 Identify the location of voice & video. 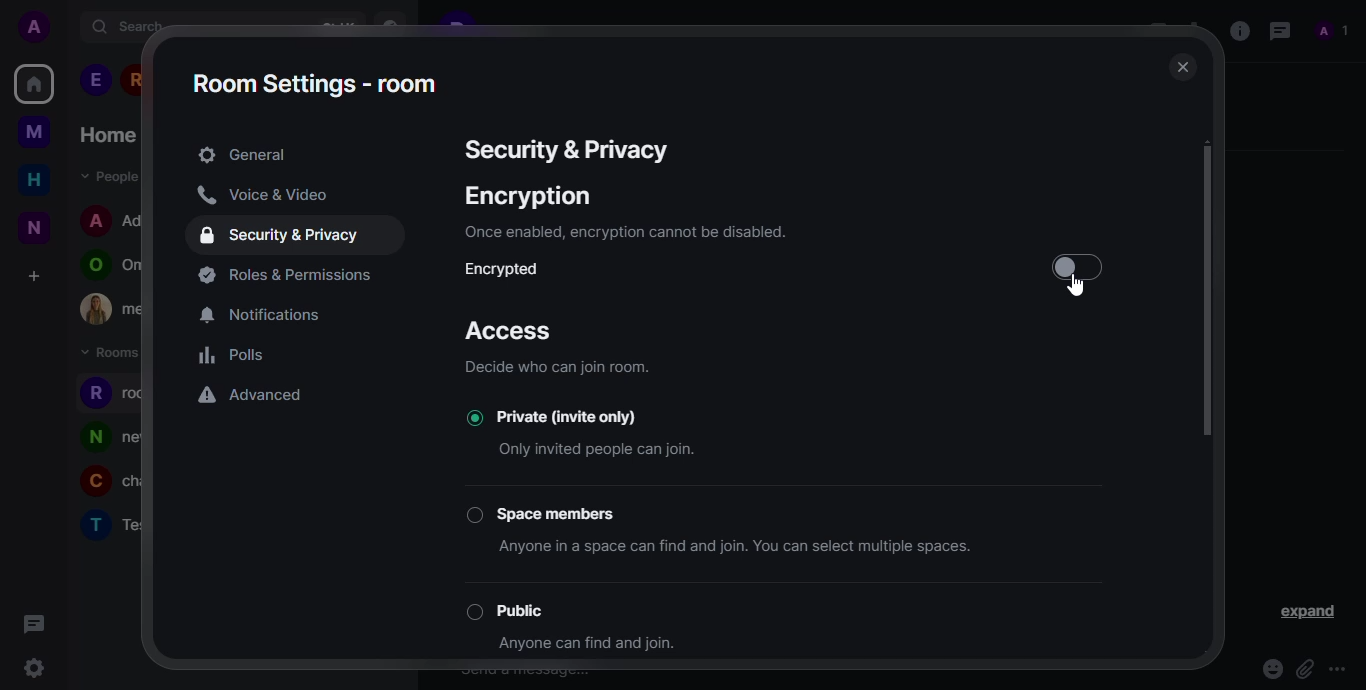
(268, 195).